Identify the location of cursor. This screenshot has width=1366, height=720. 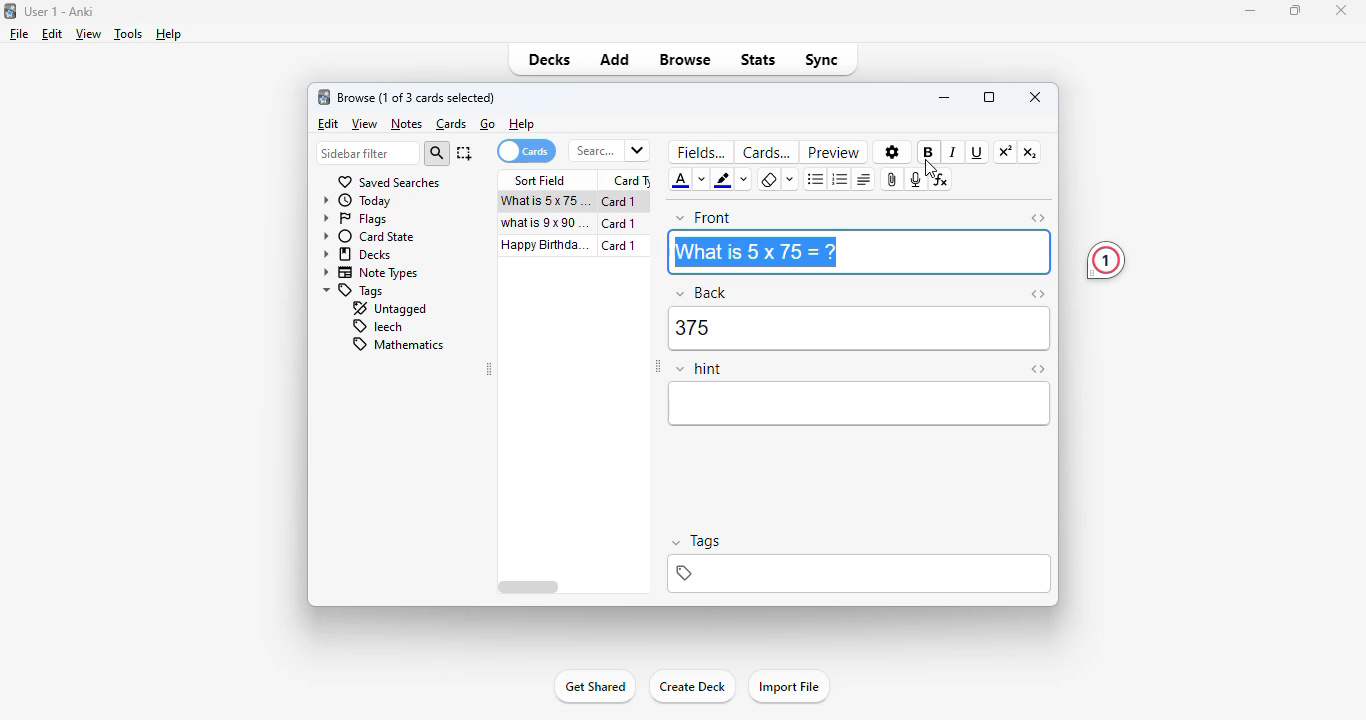
(931, 168).